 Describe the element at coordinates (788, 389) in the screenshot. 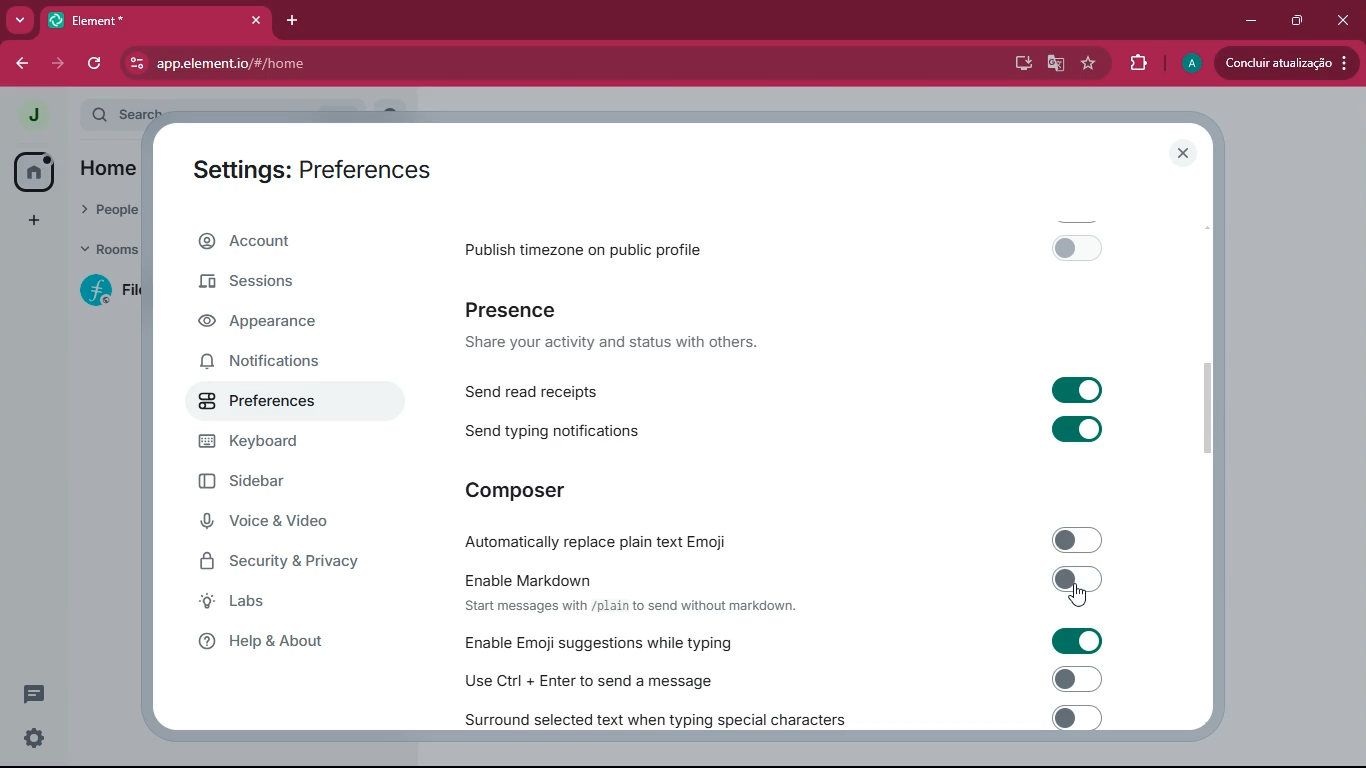

I see `send receipts` at that location.